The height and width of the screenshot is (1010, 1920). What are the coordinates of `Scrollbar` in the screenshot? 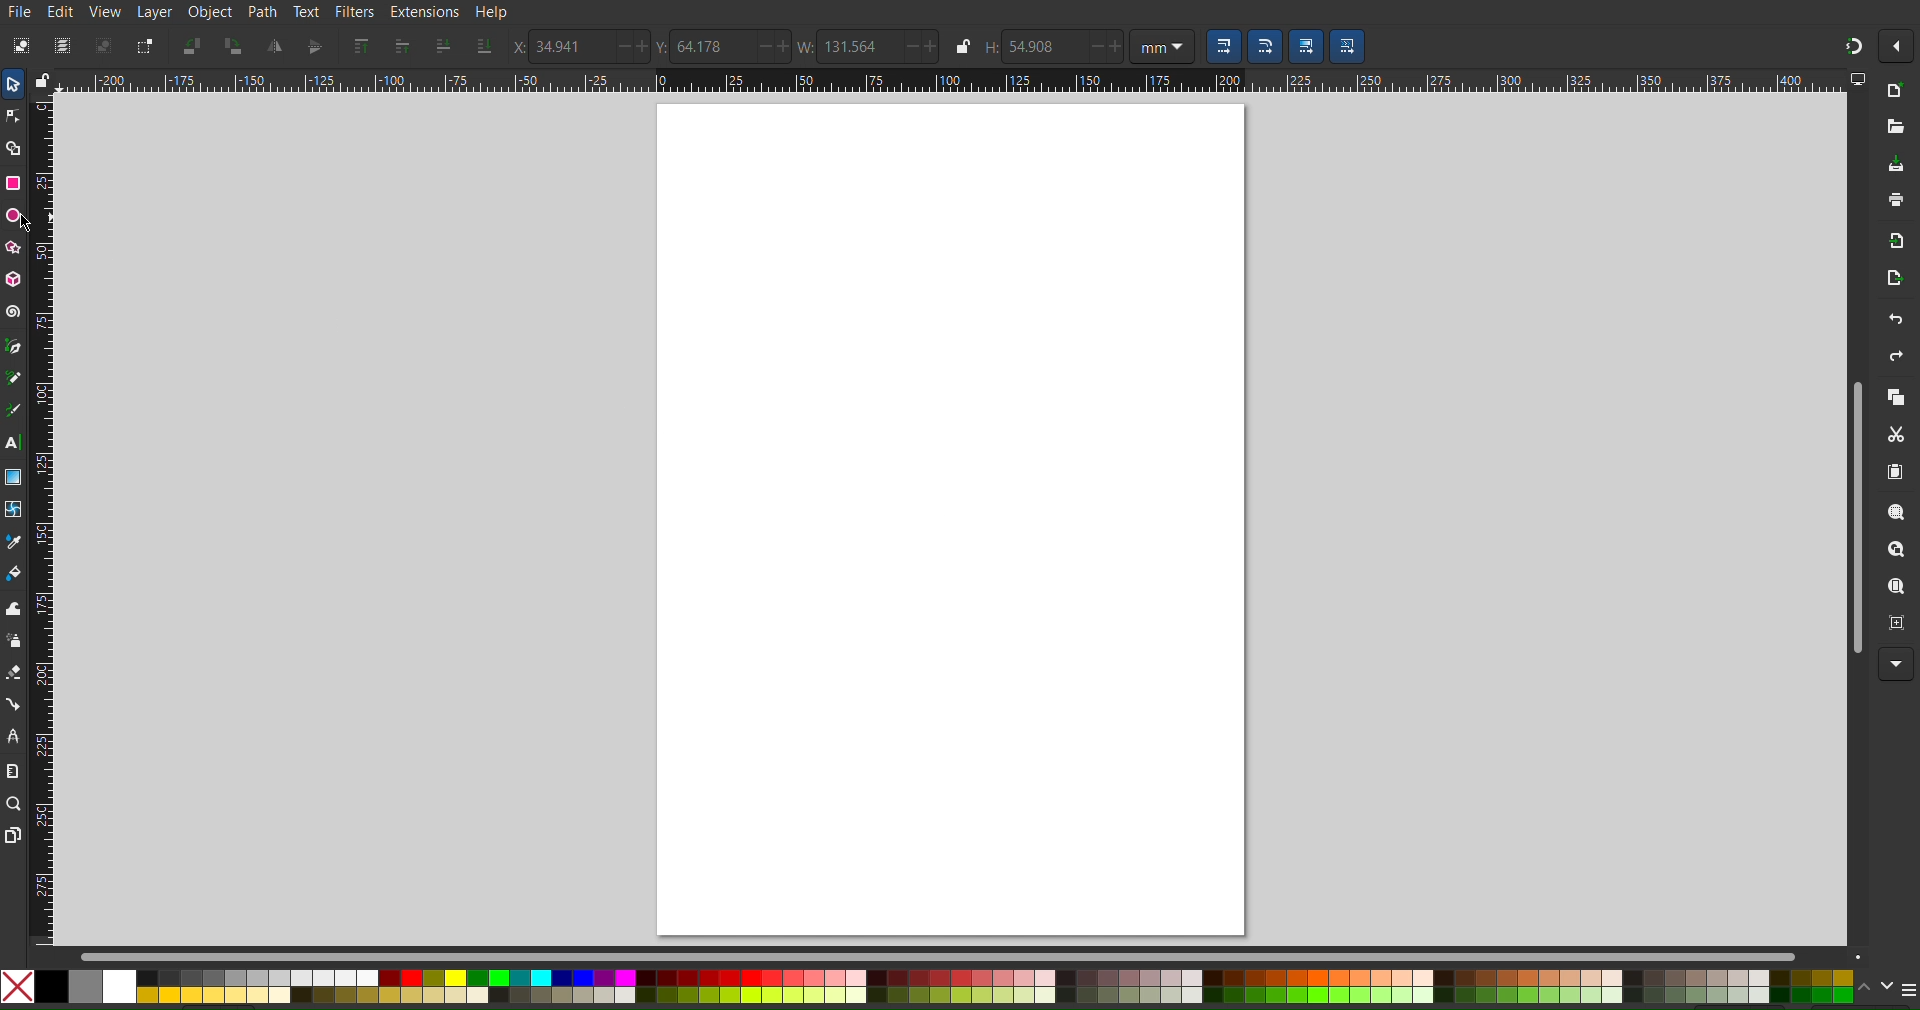 It's located at (1855, 510).